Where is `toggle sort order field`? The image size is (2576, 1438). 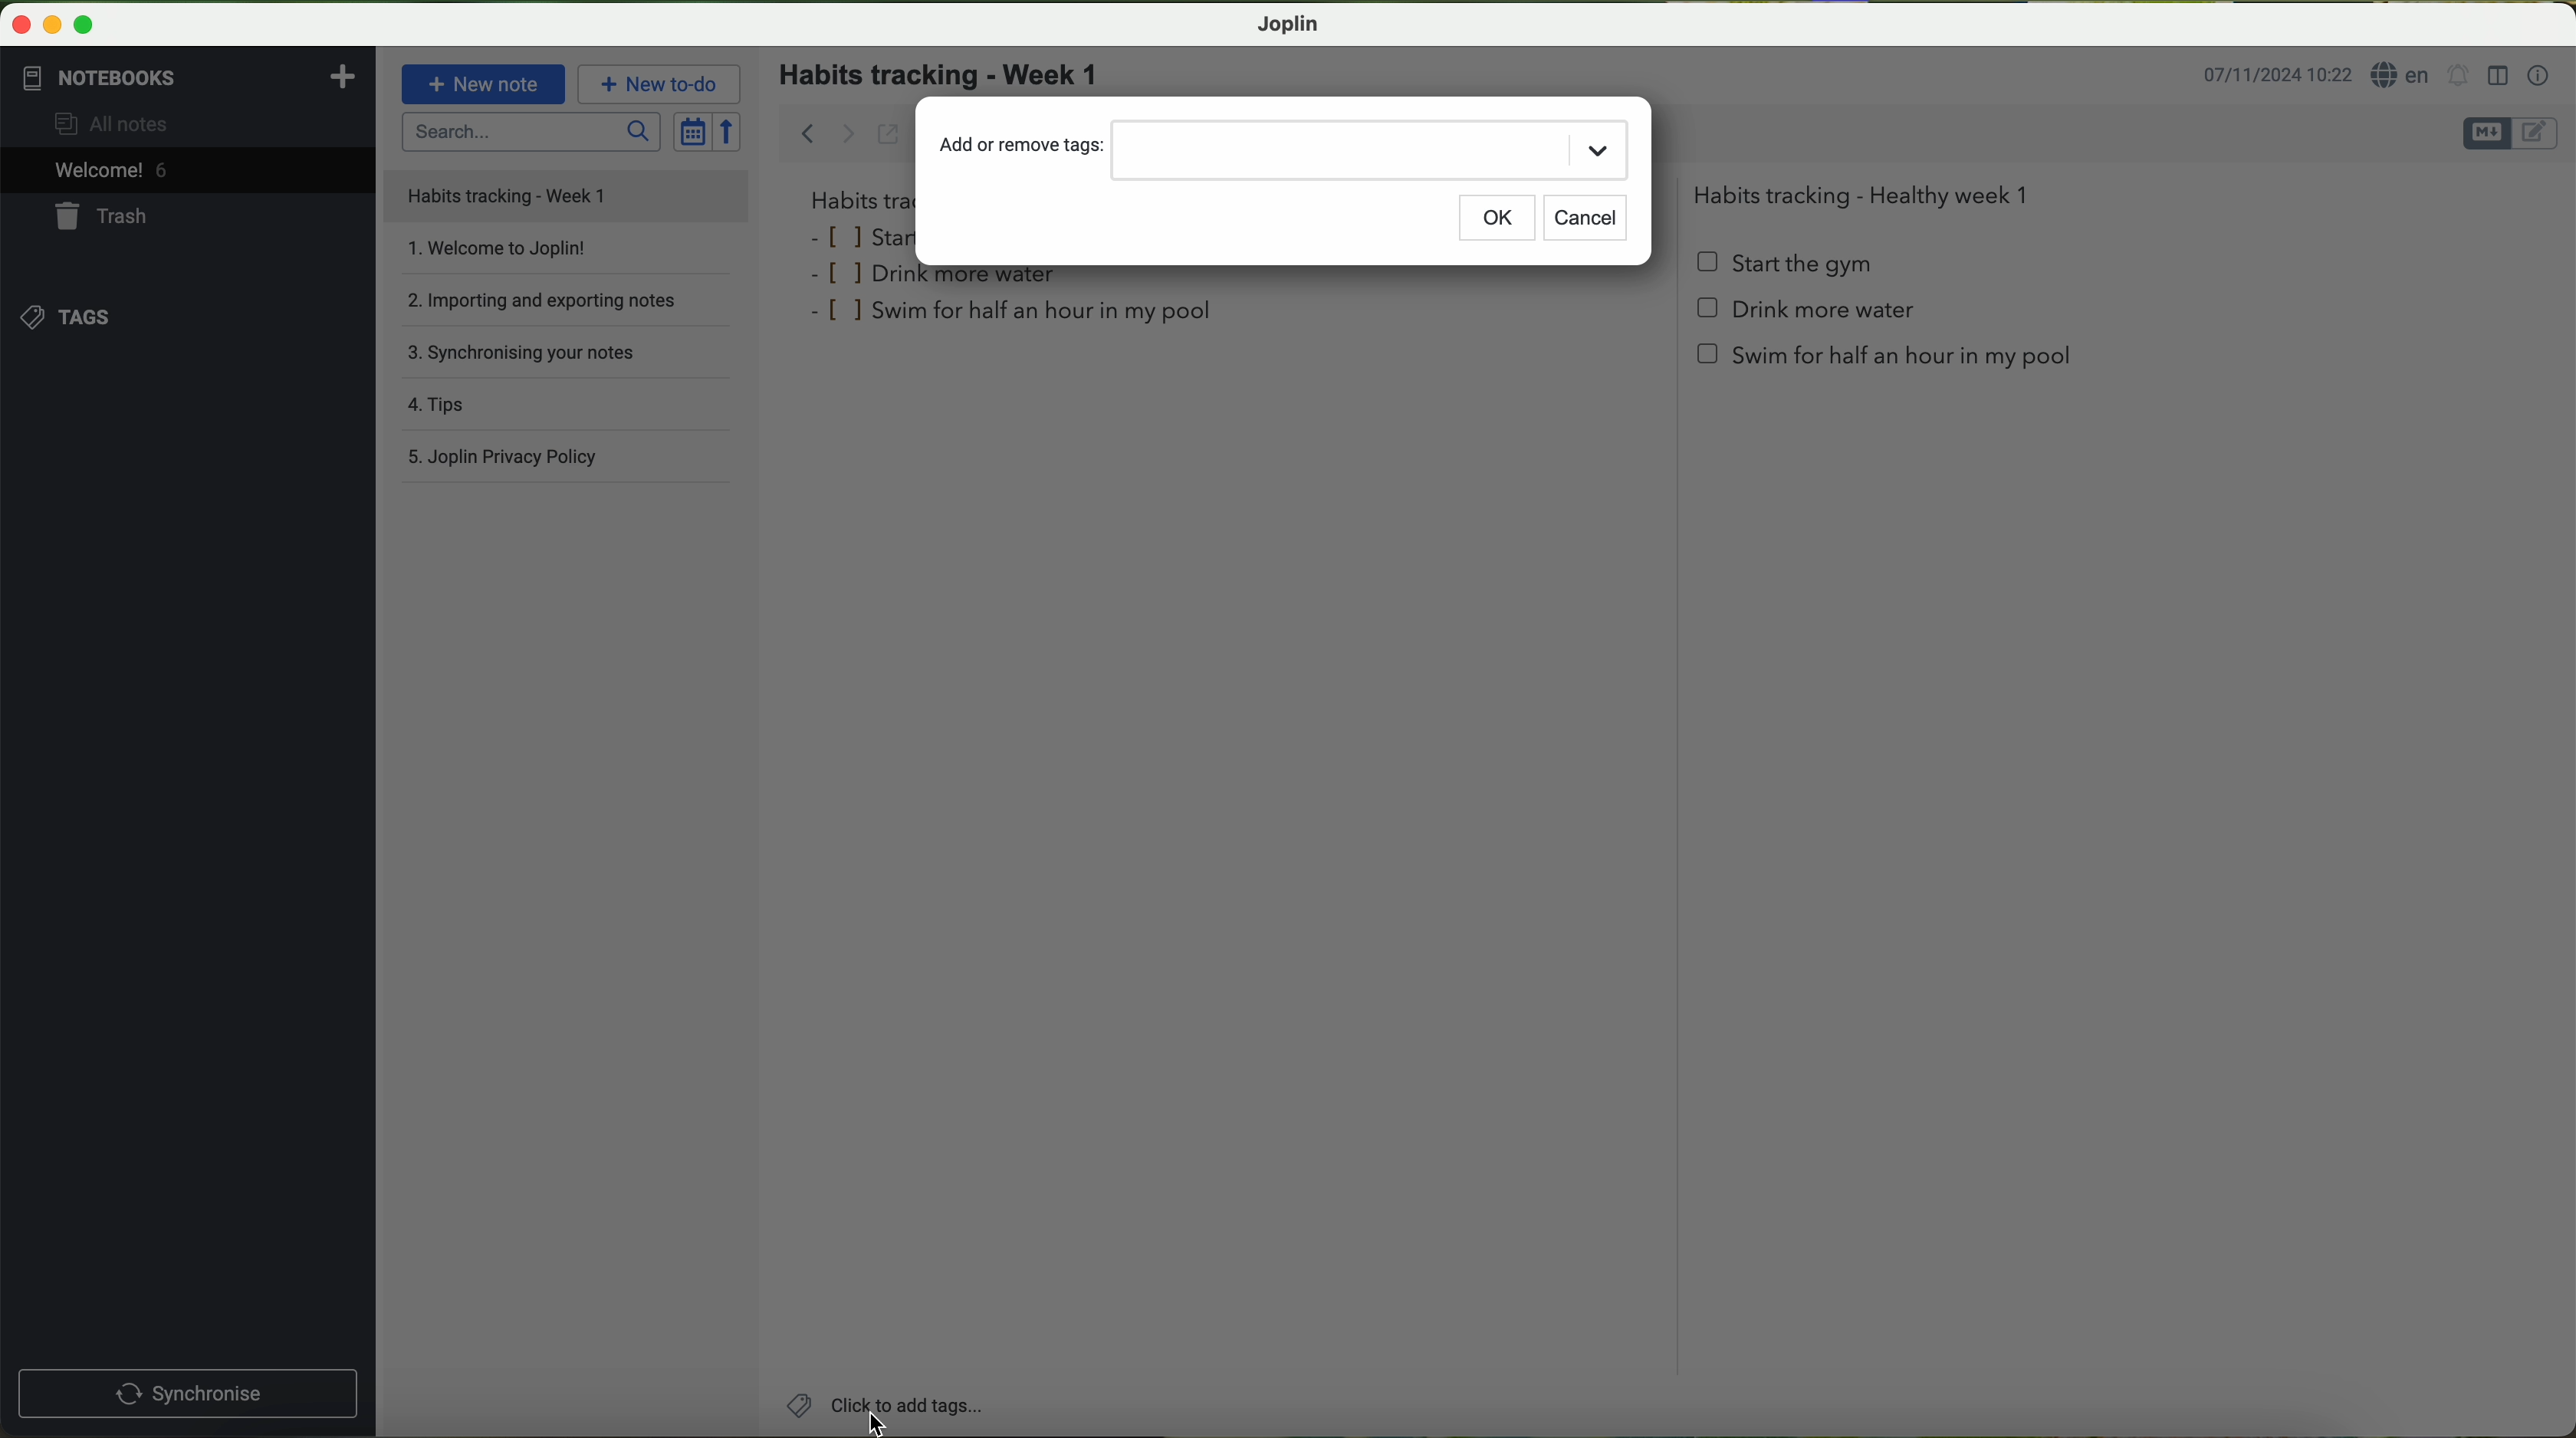 toggle sort order field is located at coordinates (692, 131).